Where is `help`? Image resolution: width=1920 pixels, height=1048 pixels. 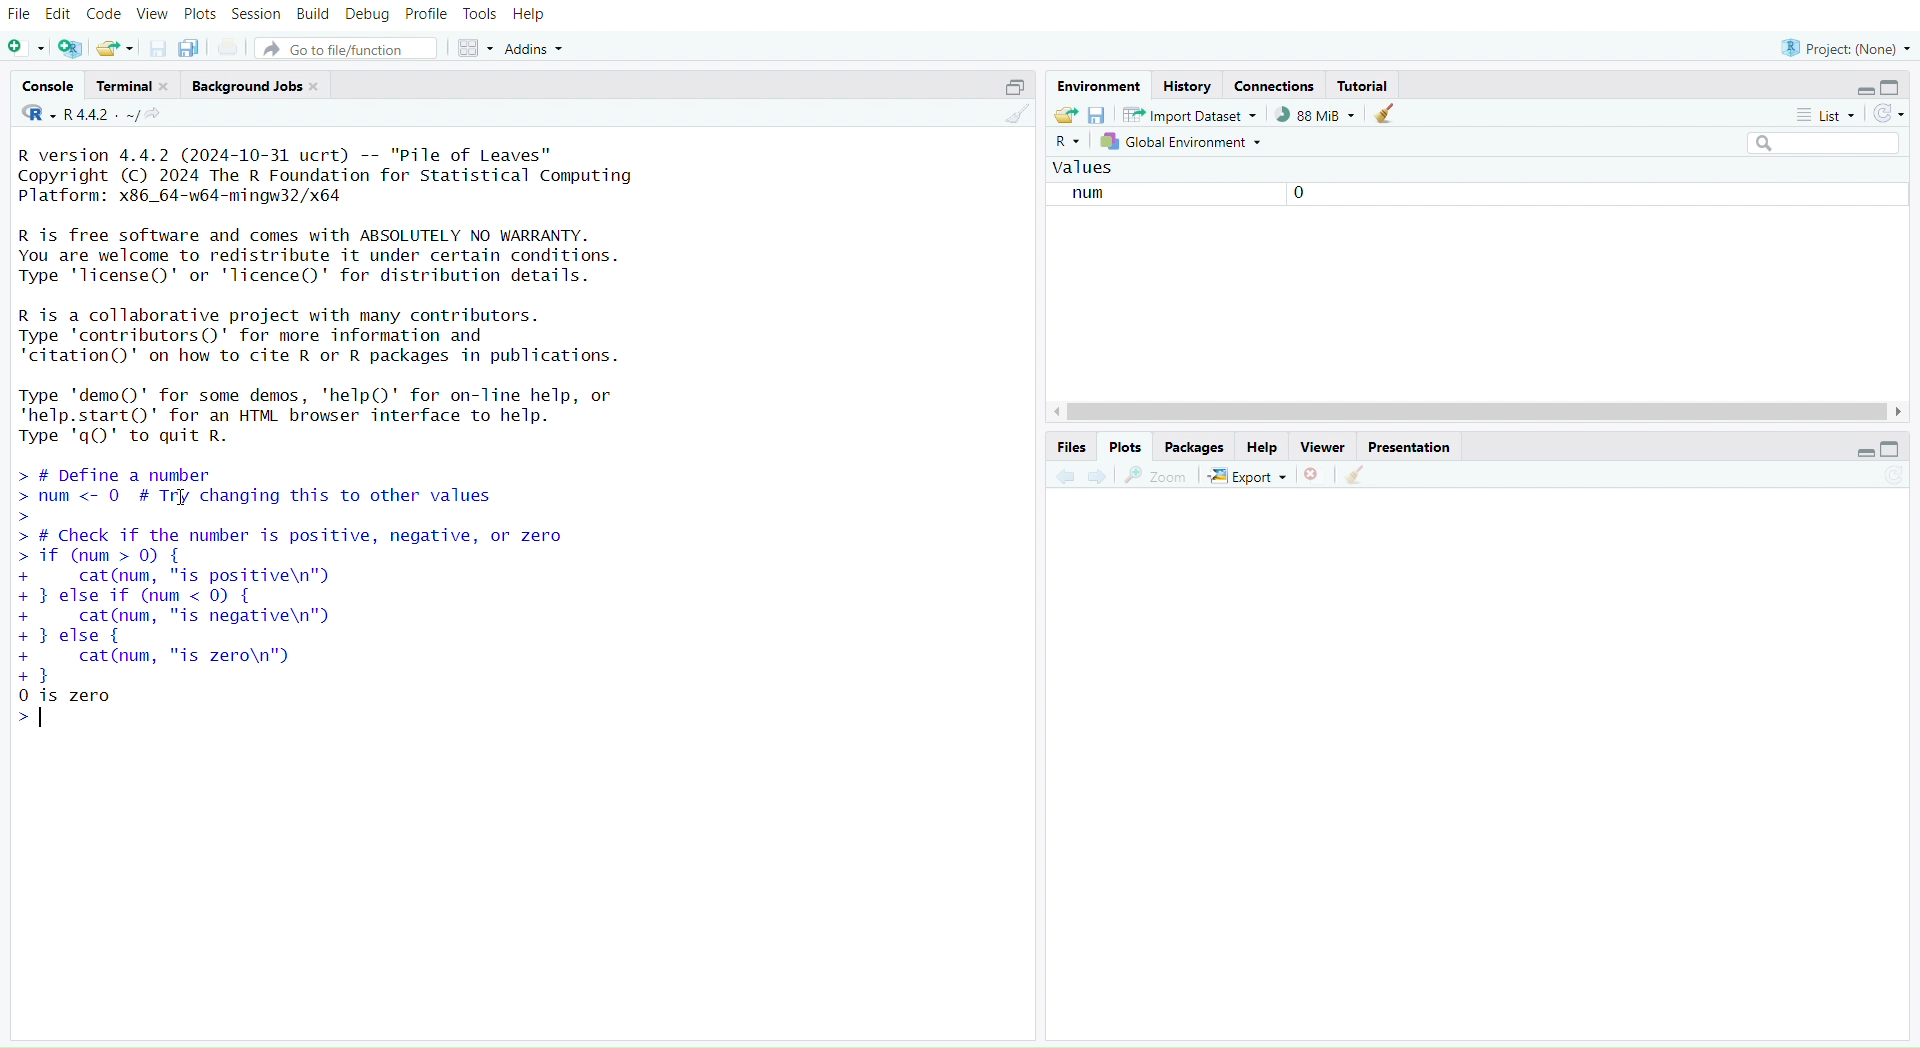 help is located at coordinates (1263, 448).